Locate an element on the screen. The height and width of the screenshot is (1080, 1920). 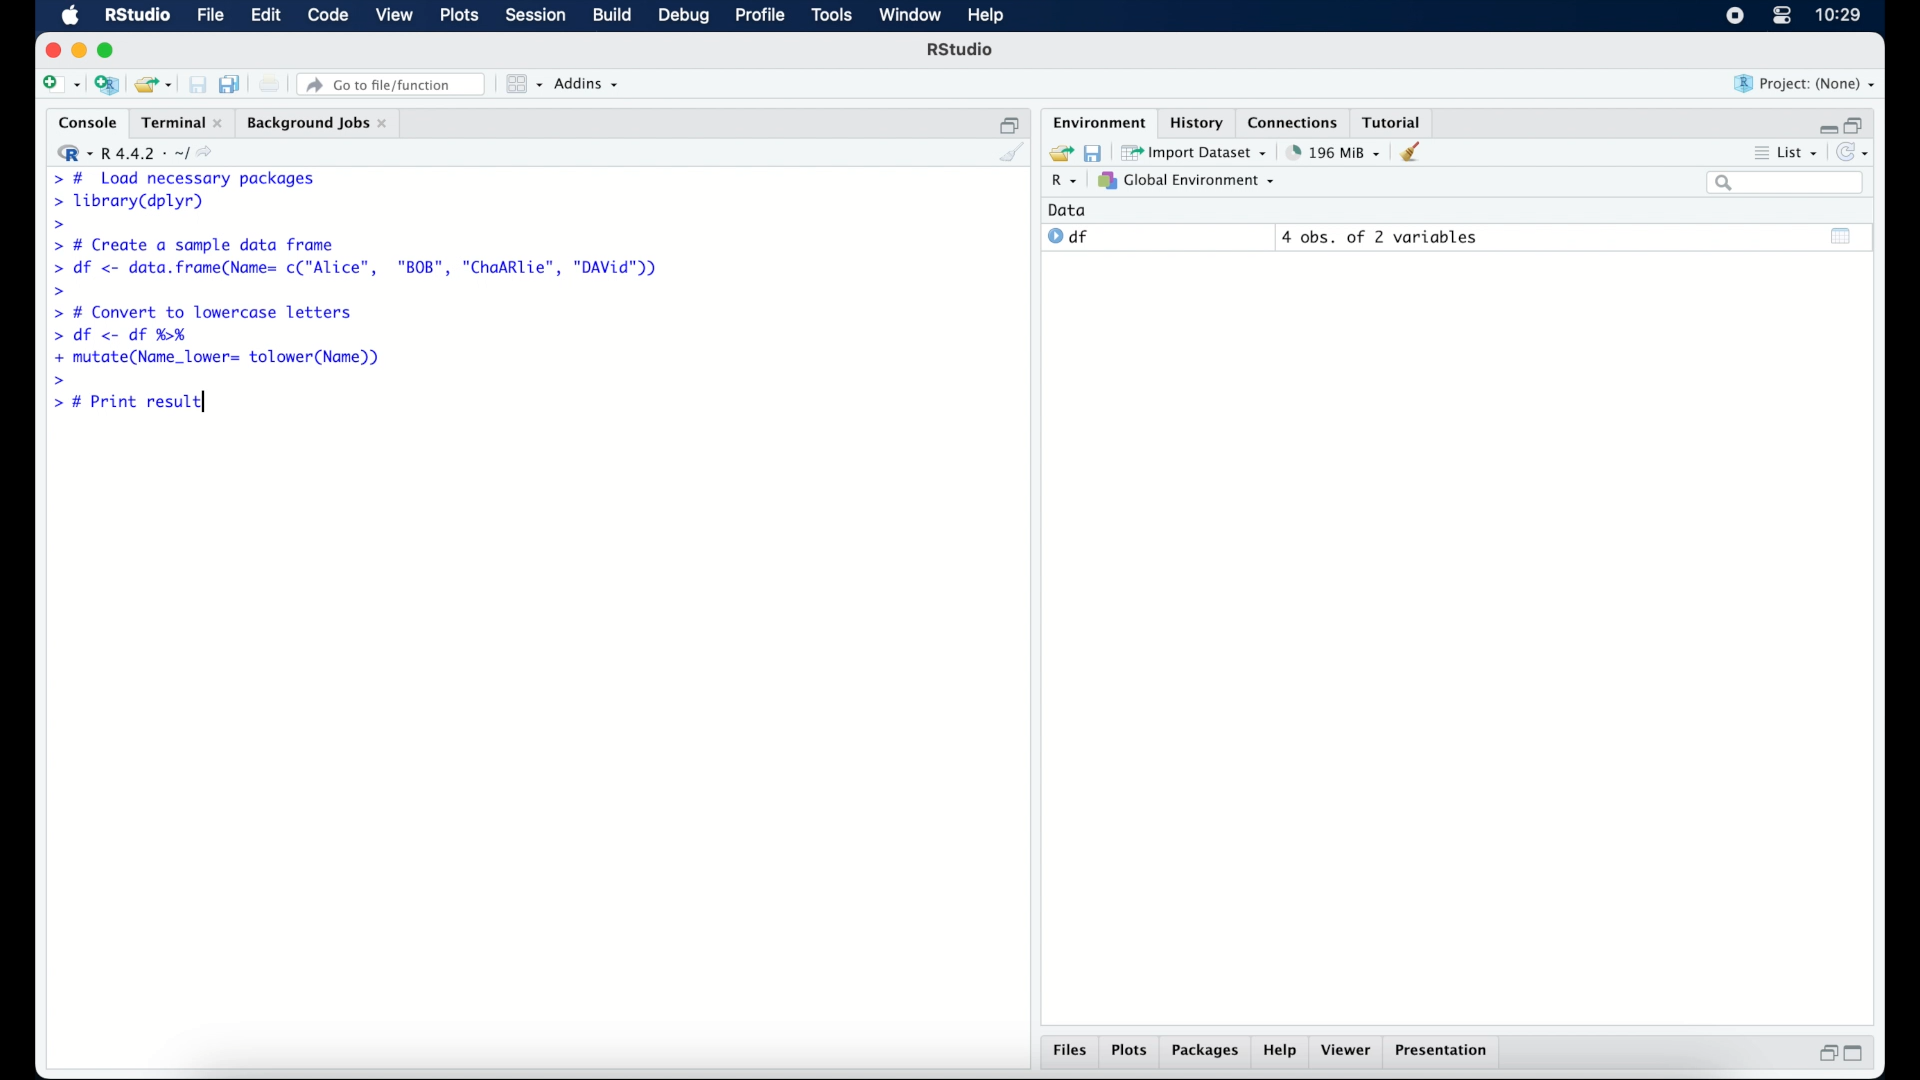
> df <- df %H is located at coordinates (126, 337).